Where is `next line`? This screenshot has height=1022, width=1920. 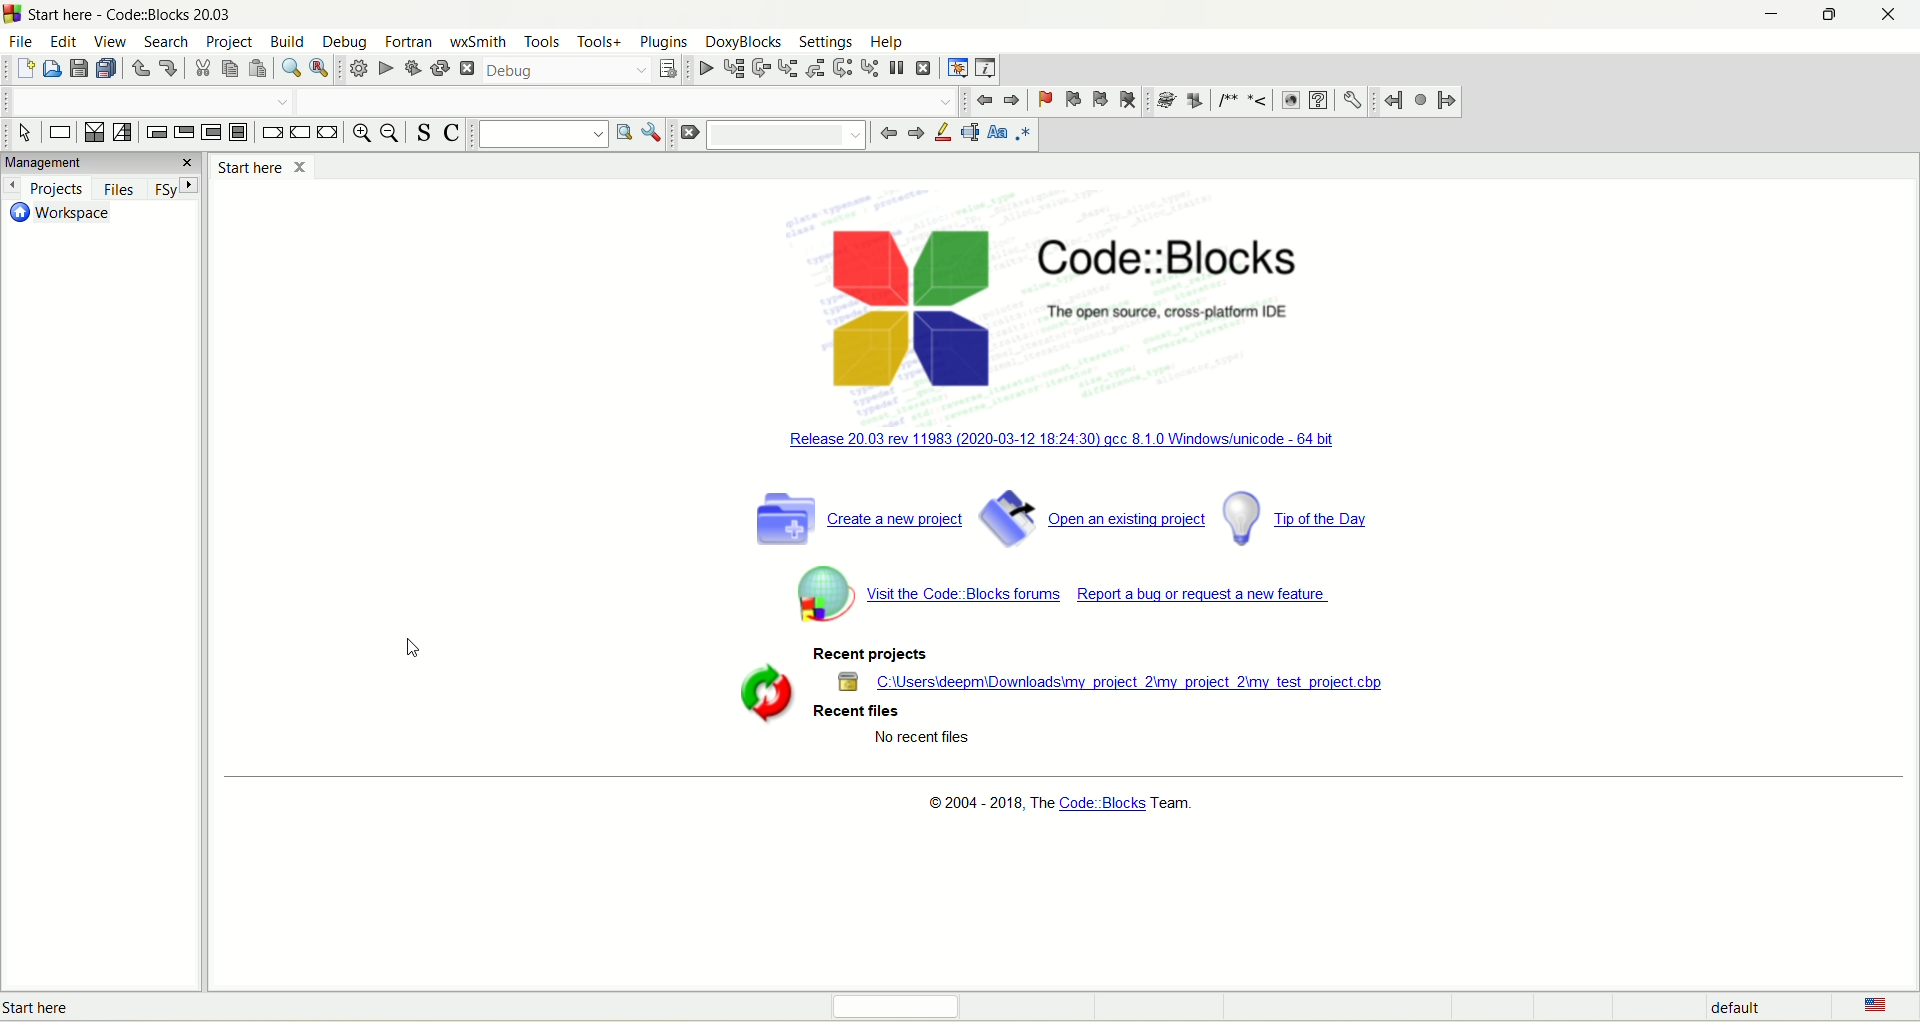 next line is located at coordinates (761, 69).